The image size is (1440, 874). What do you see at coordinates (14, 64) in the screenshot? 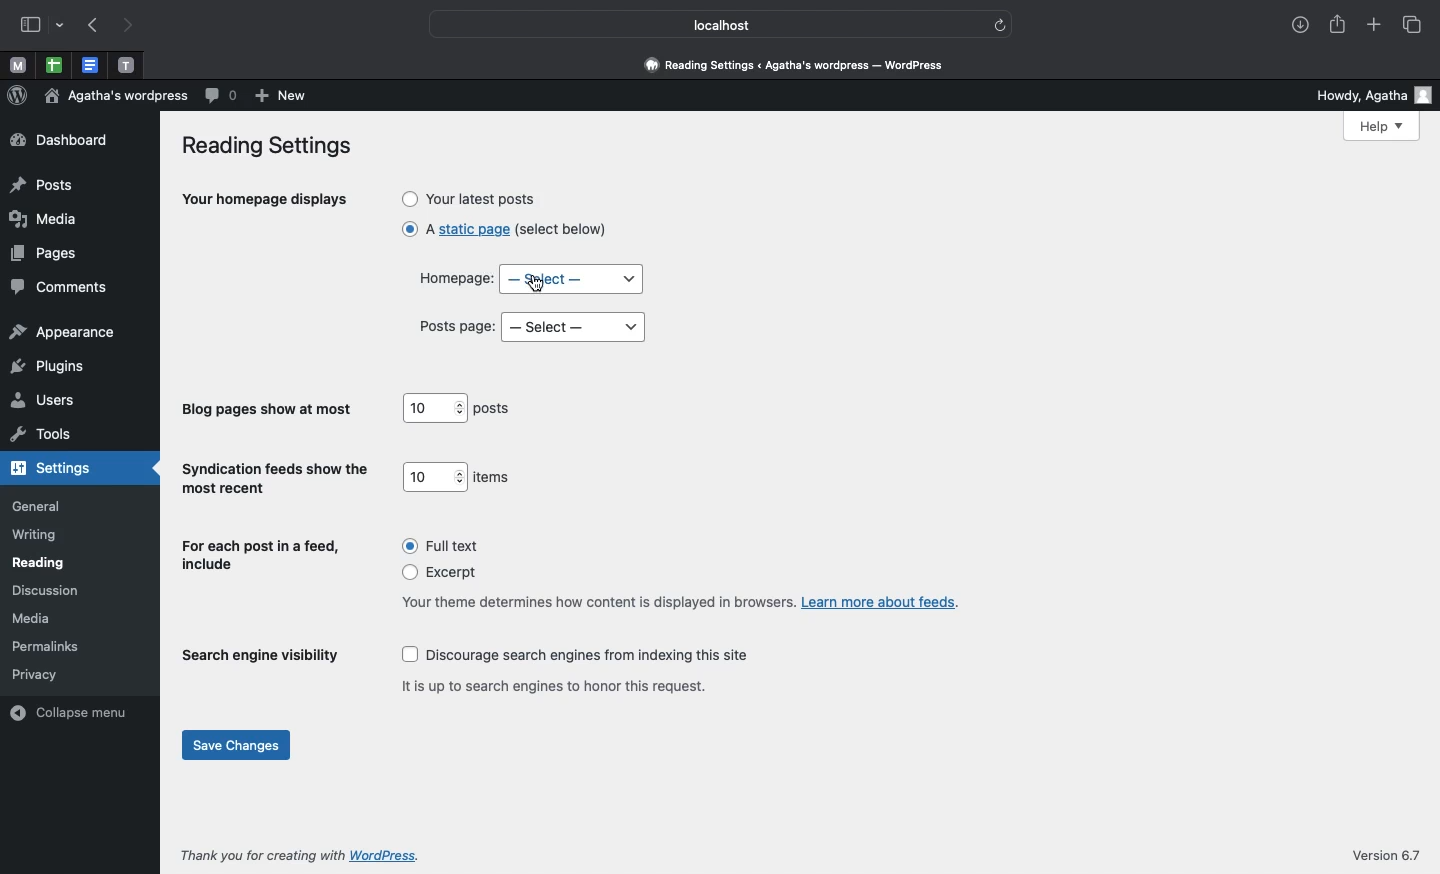
I see `Pinned tabs` at bounding box center [14, 64].